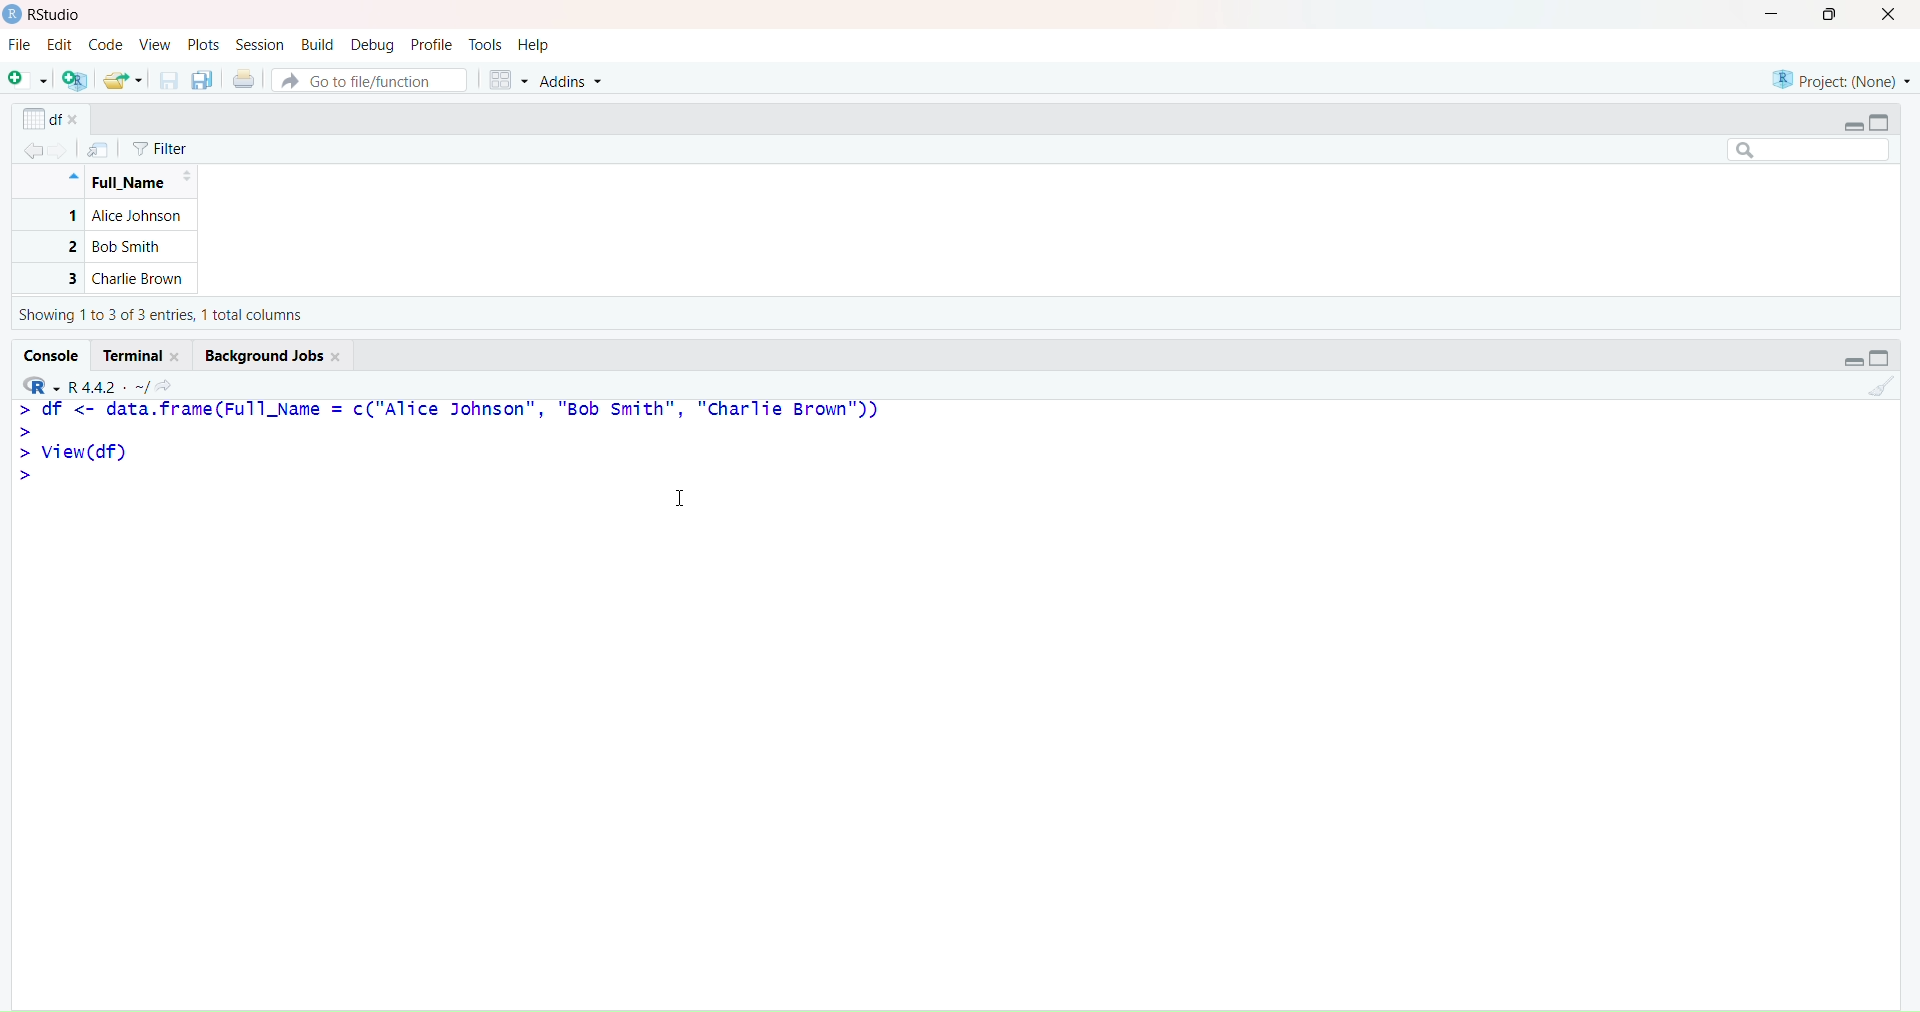  Describe the element at coordinates (242, 80) in the screenshot. I see `Print the current file` at that location.